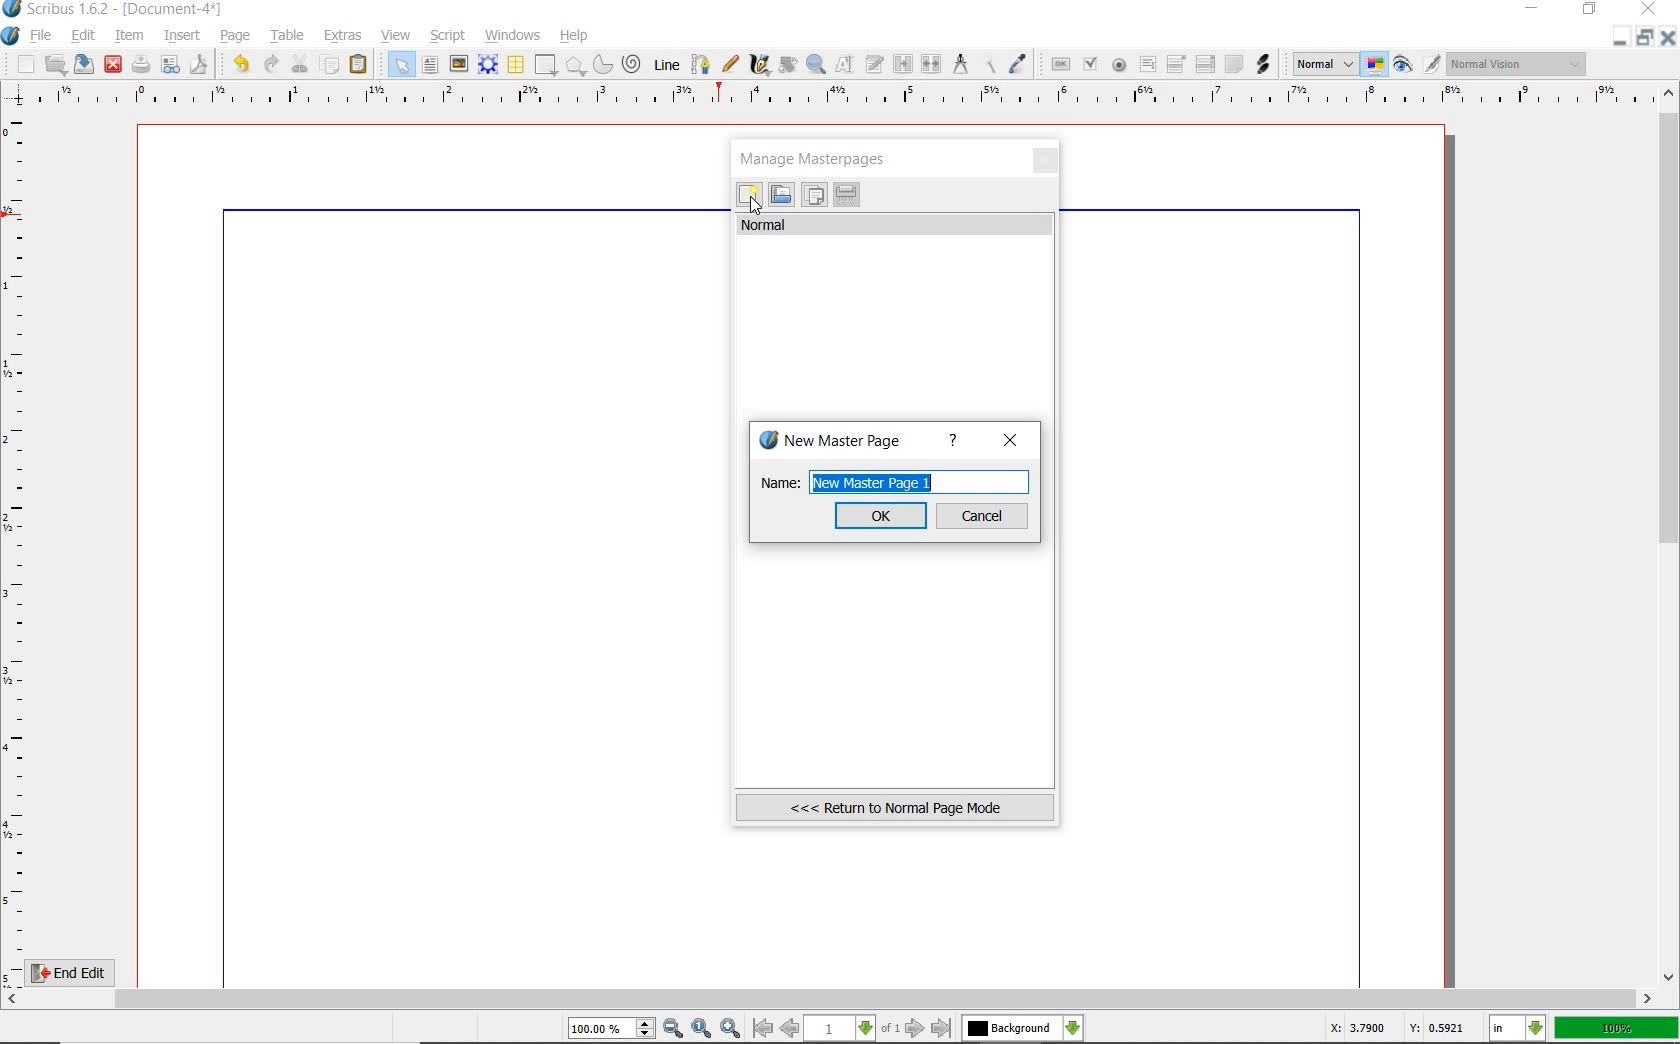 The height and width of the screenshot is (1044, 1680). What do you see at coordinates (344, 36) in the screenshot?
I see `extras` at bounding box center [344, 36].